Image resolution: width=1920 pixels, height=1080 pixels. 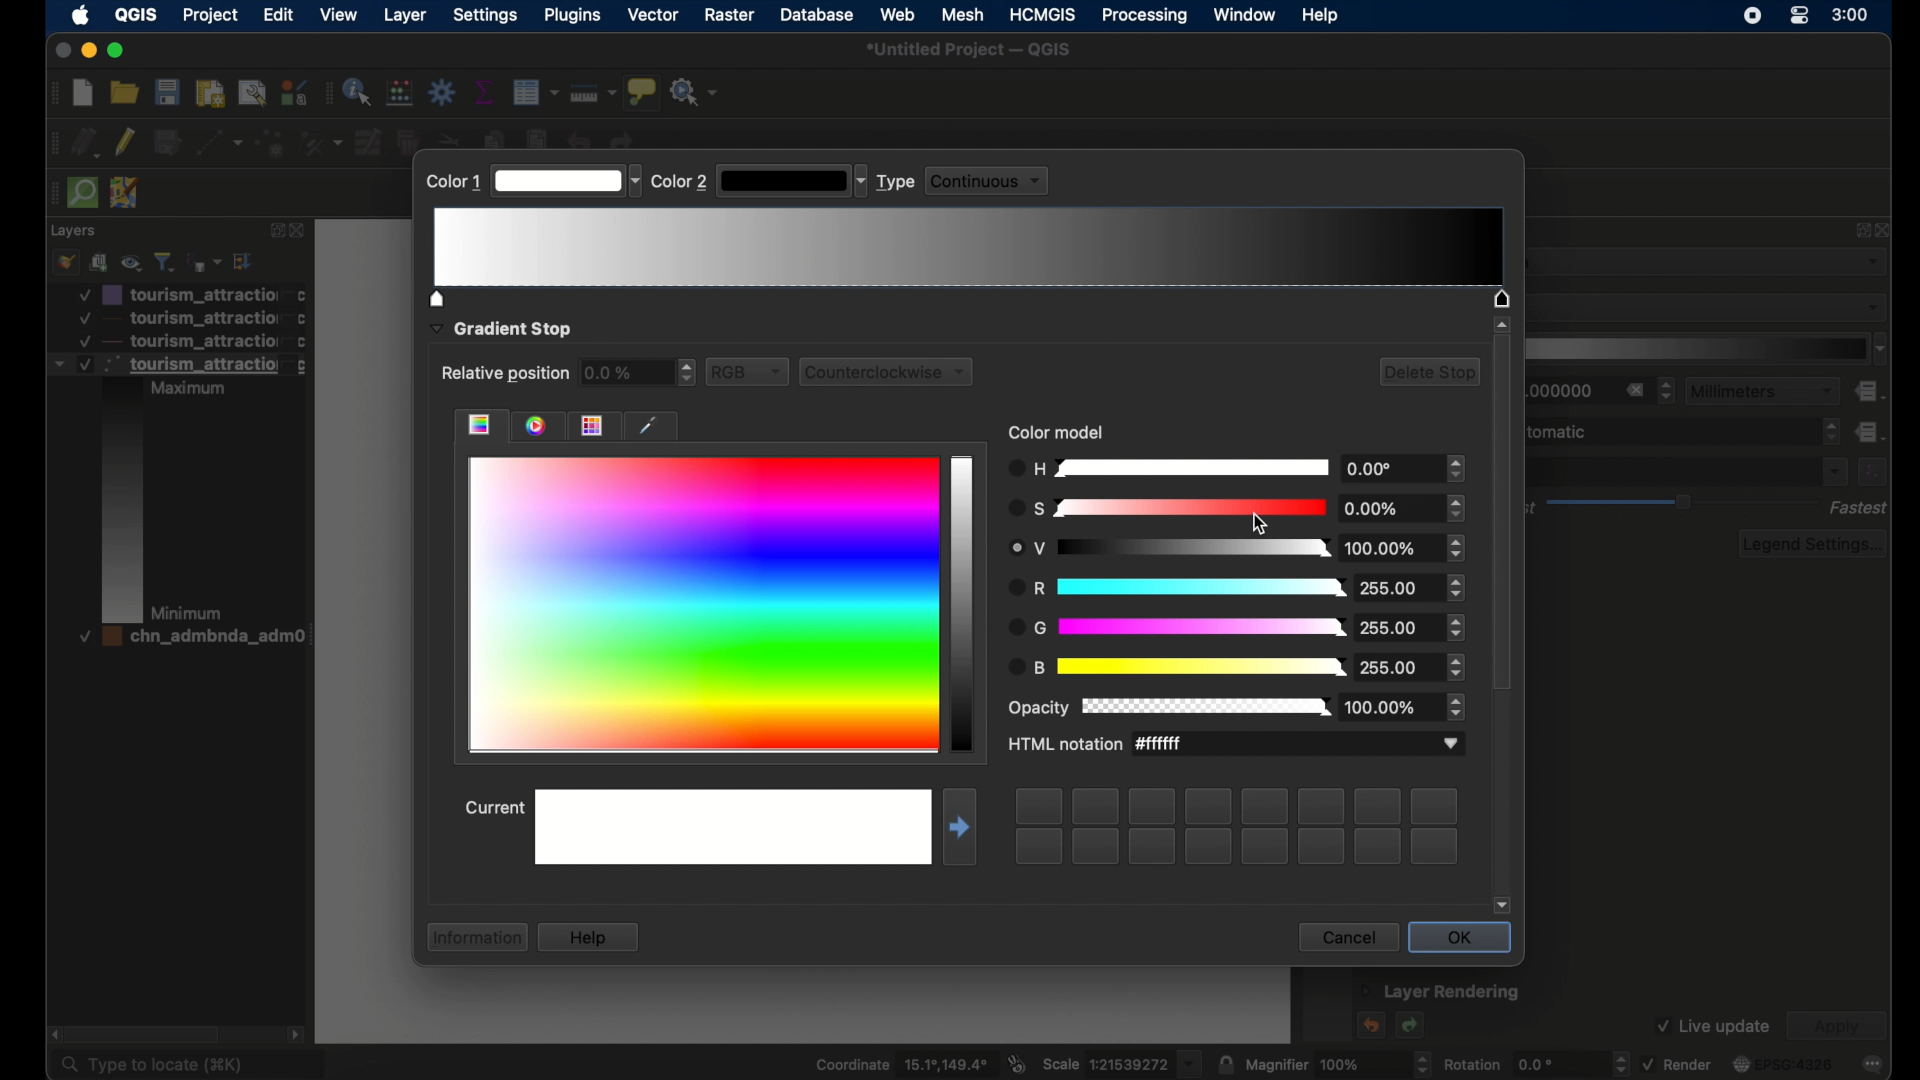 I want to click on R, so click(x=1235, y=550).